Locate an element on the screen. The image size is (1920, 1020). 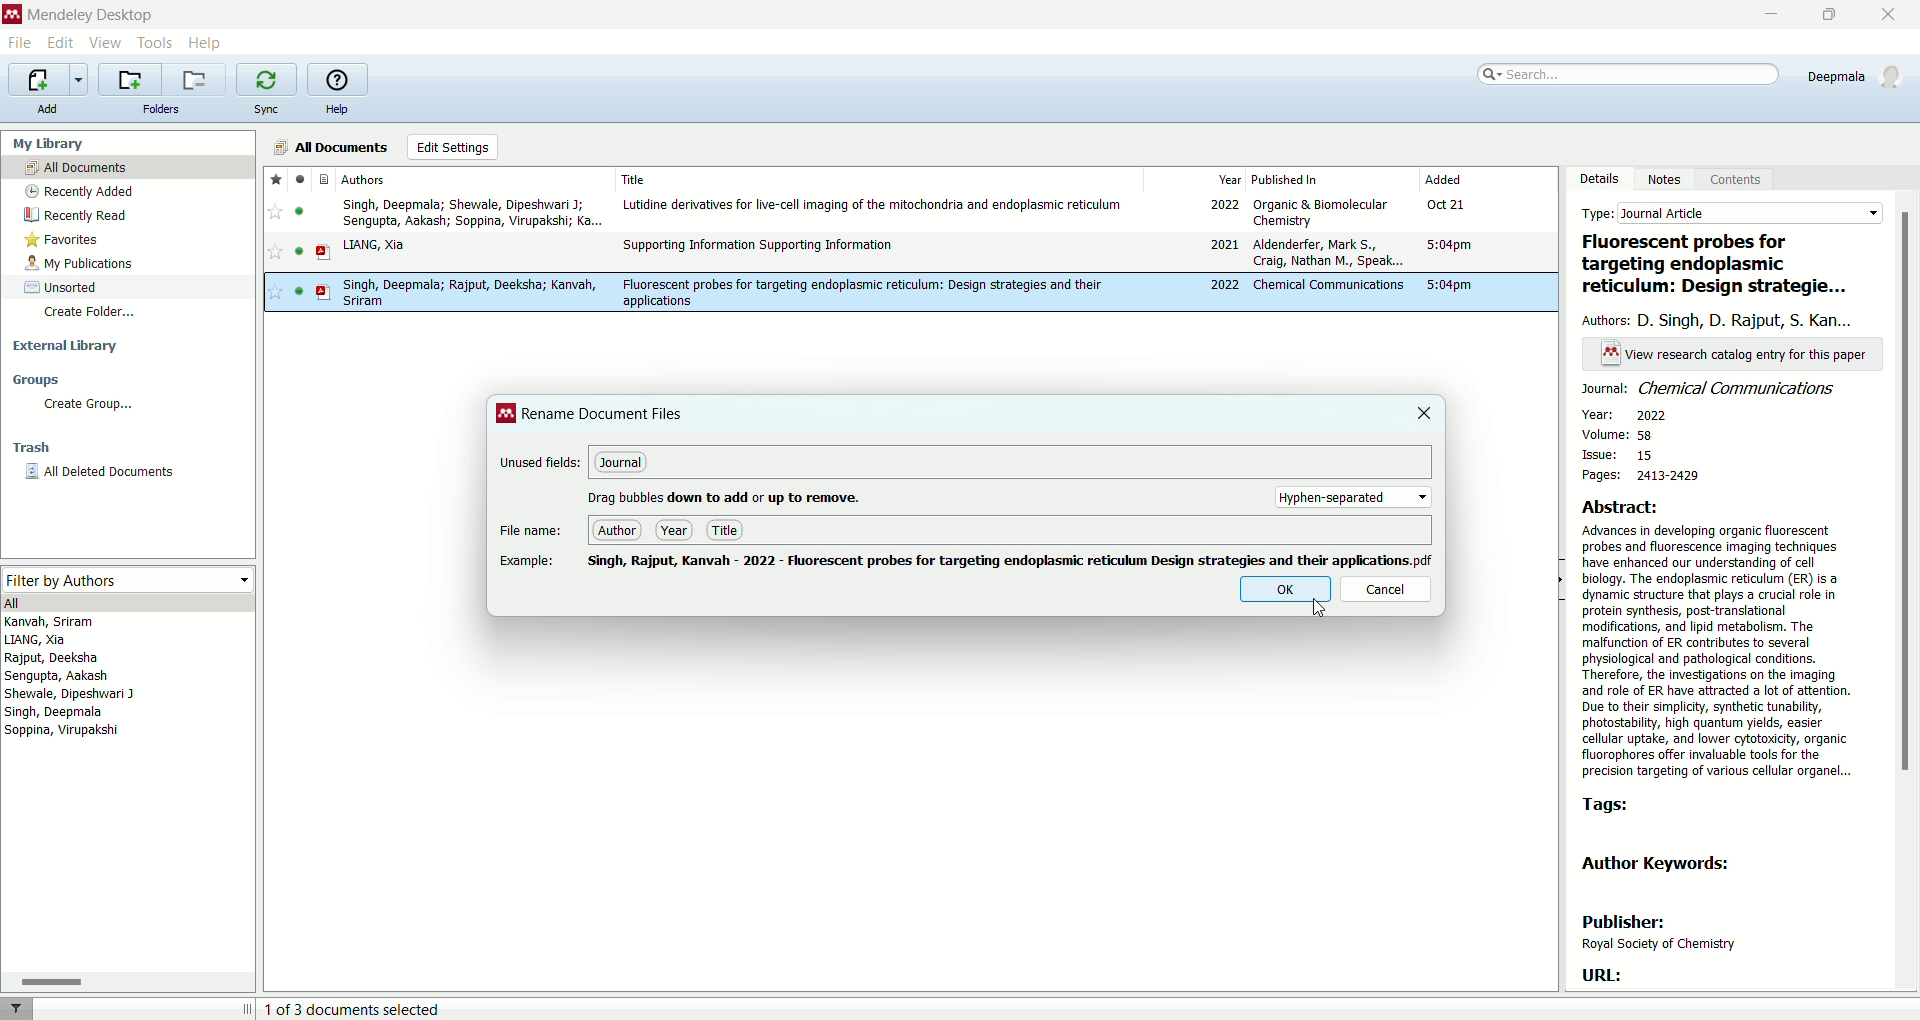
my library is located at coordinates (51, 143).